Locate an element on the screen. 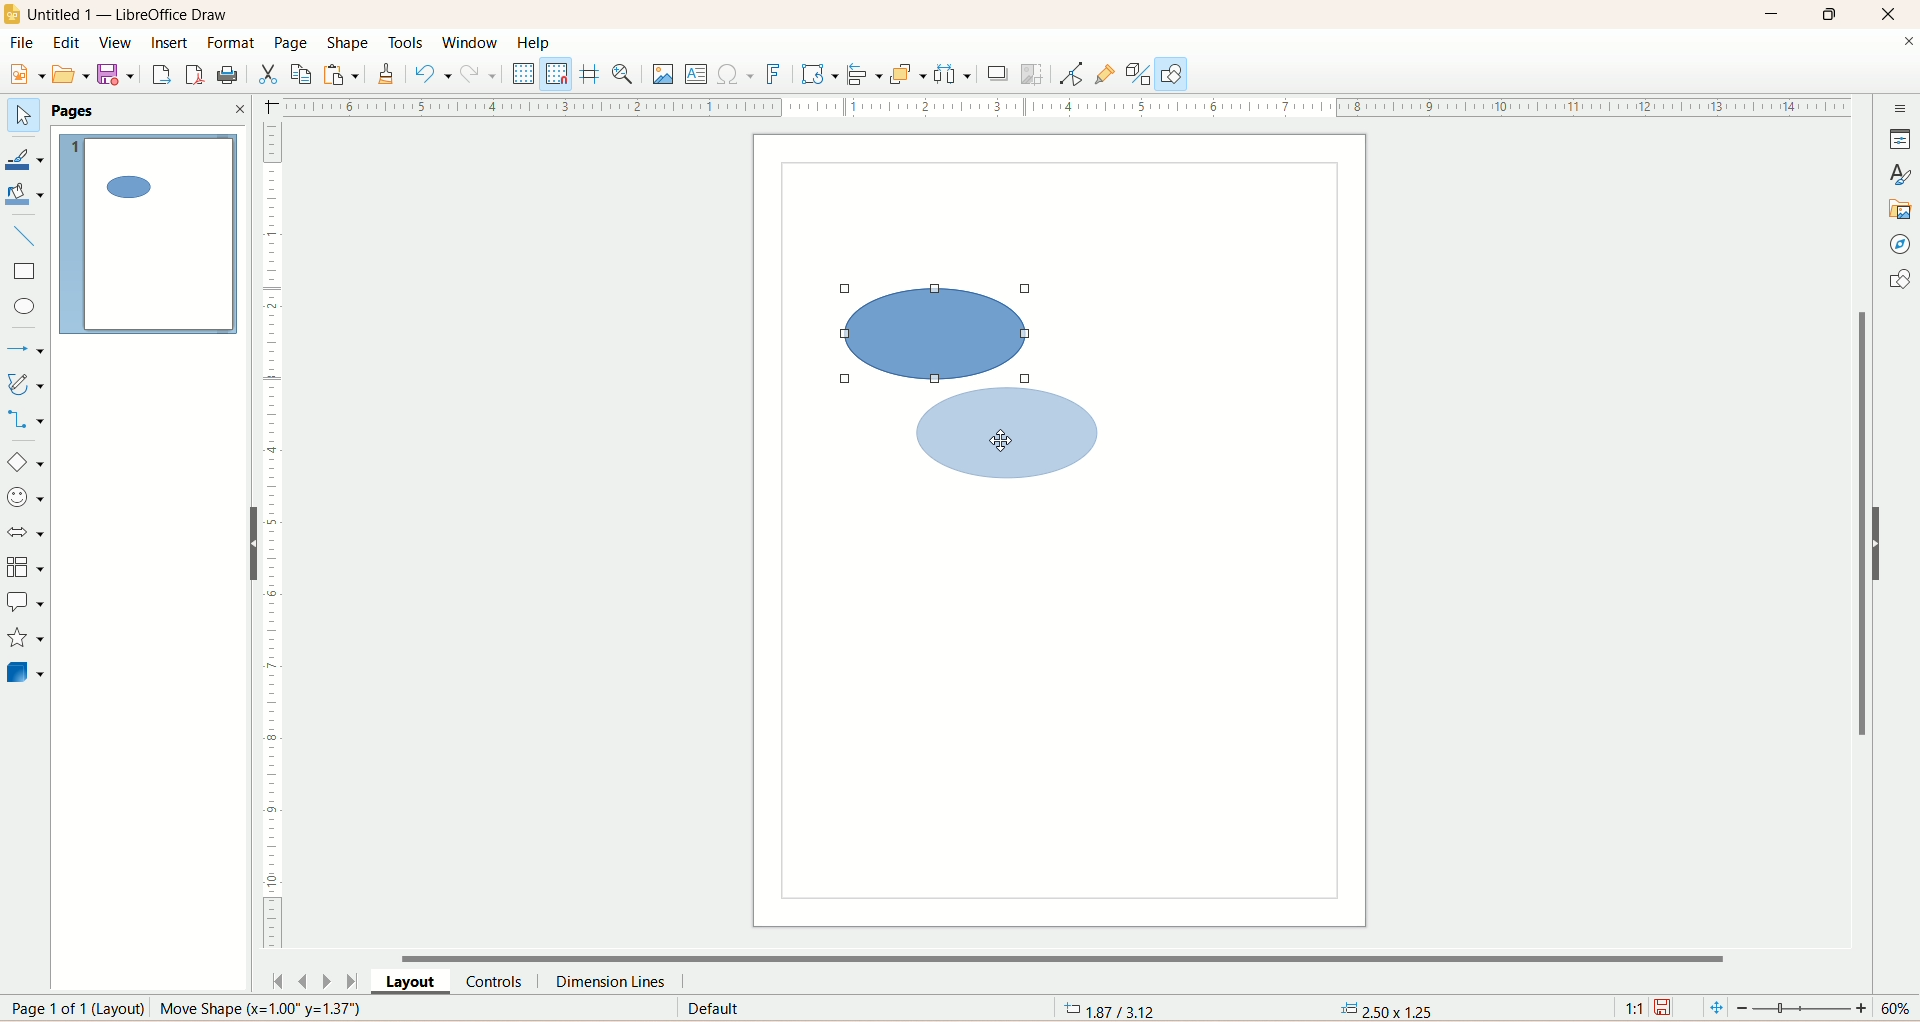 This screenshot has height=1022, width=1920. 3D shapes is located at coordinates (27, 672).